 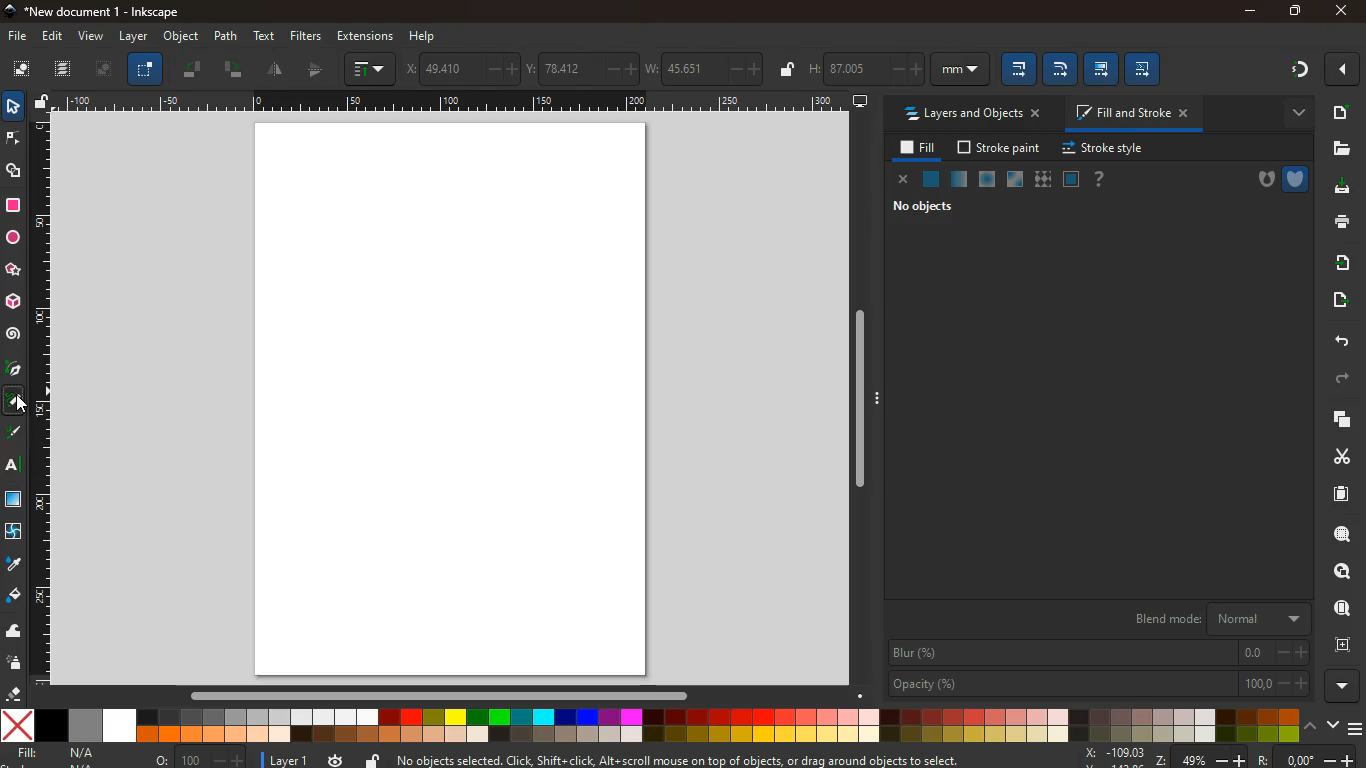 I want to click on frame, so click(x=1347, y=645).